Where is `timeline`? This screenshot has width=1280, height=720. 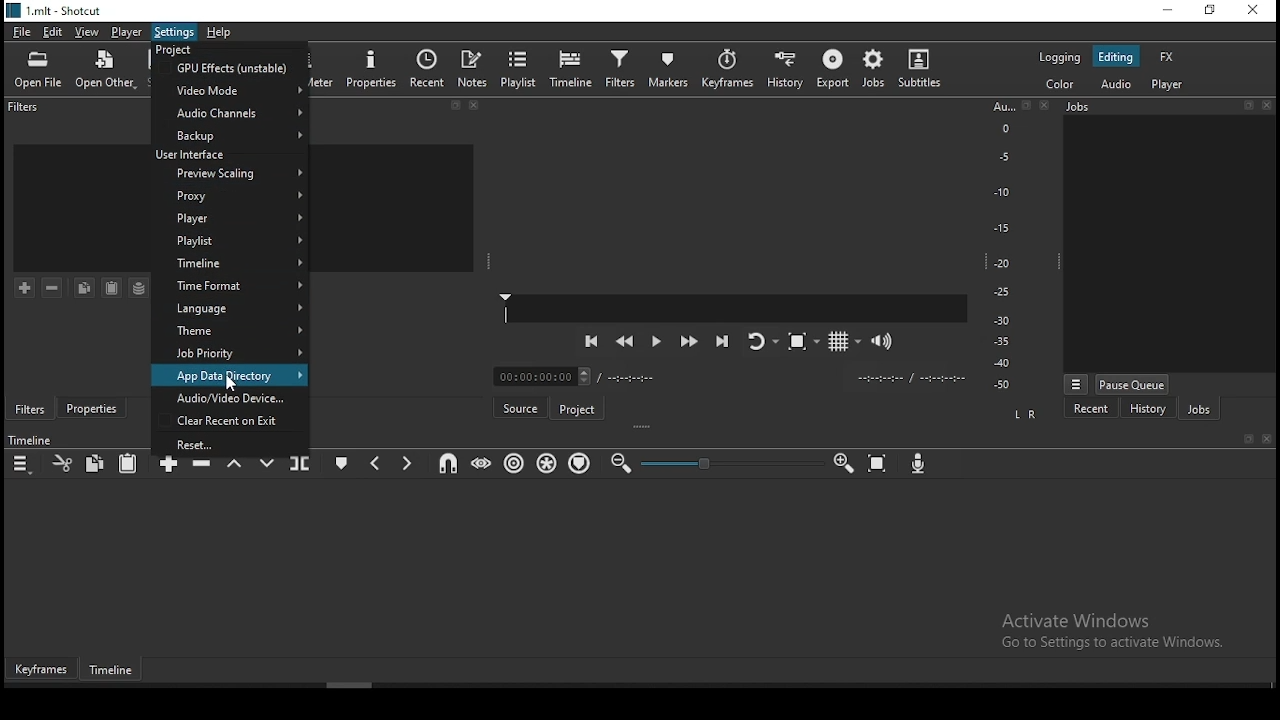
timeline is located at coordinates (116, 672).